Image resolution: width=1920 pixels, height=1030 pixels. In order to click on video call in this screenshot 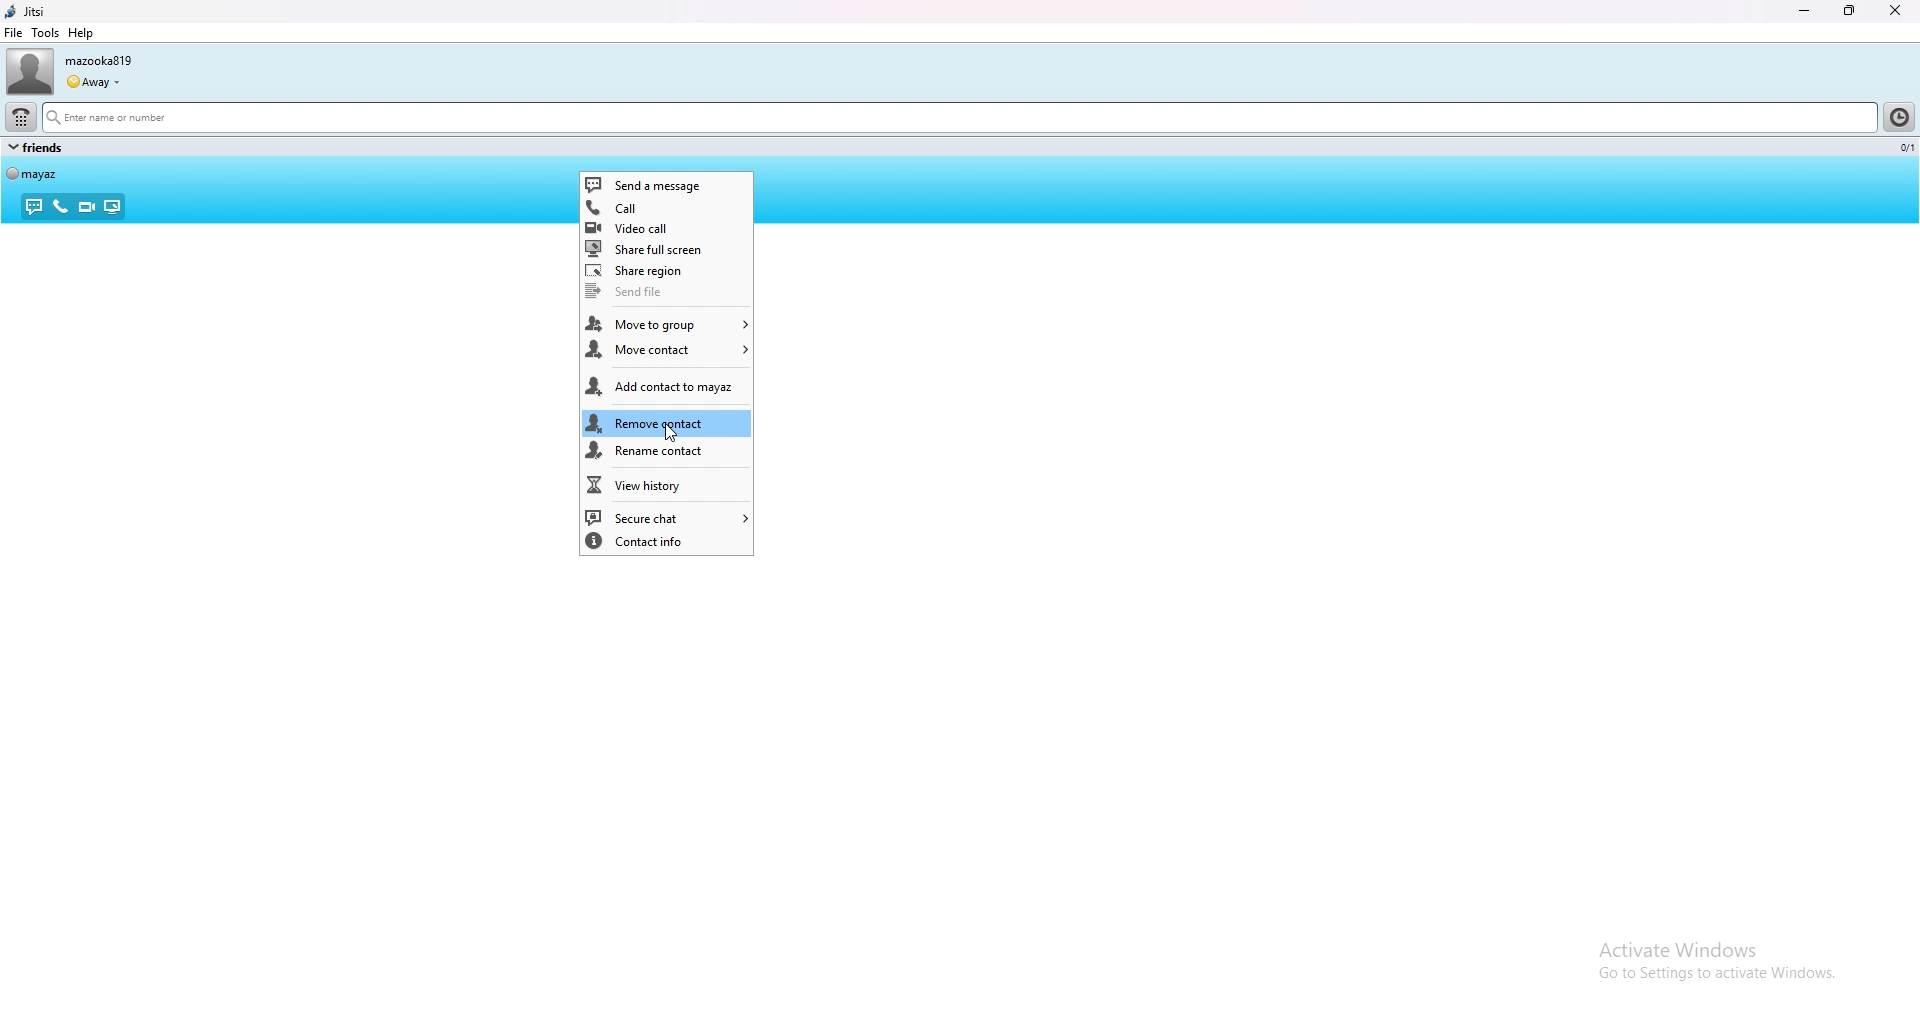, I will do `click(86, 207)`.